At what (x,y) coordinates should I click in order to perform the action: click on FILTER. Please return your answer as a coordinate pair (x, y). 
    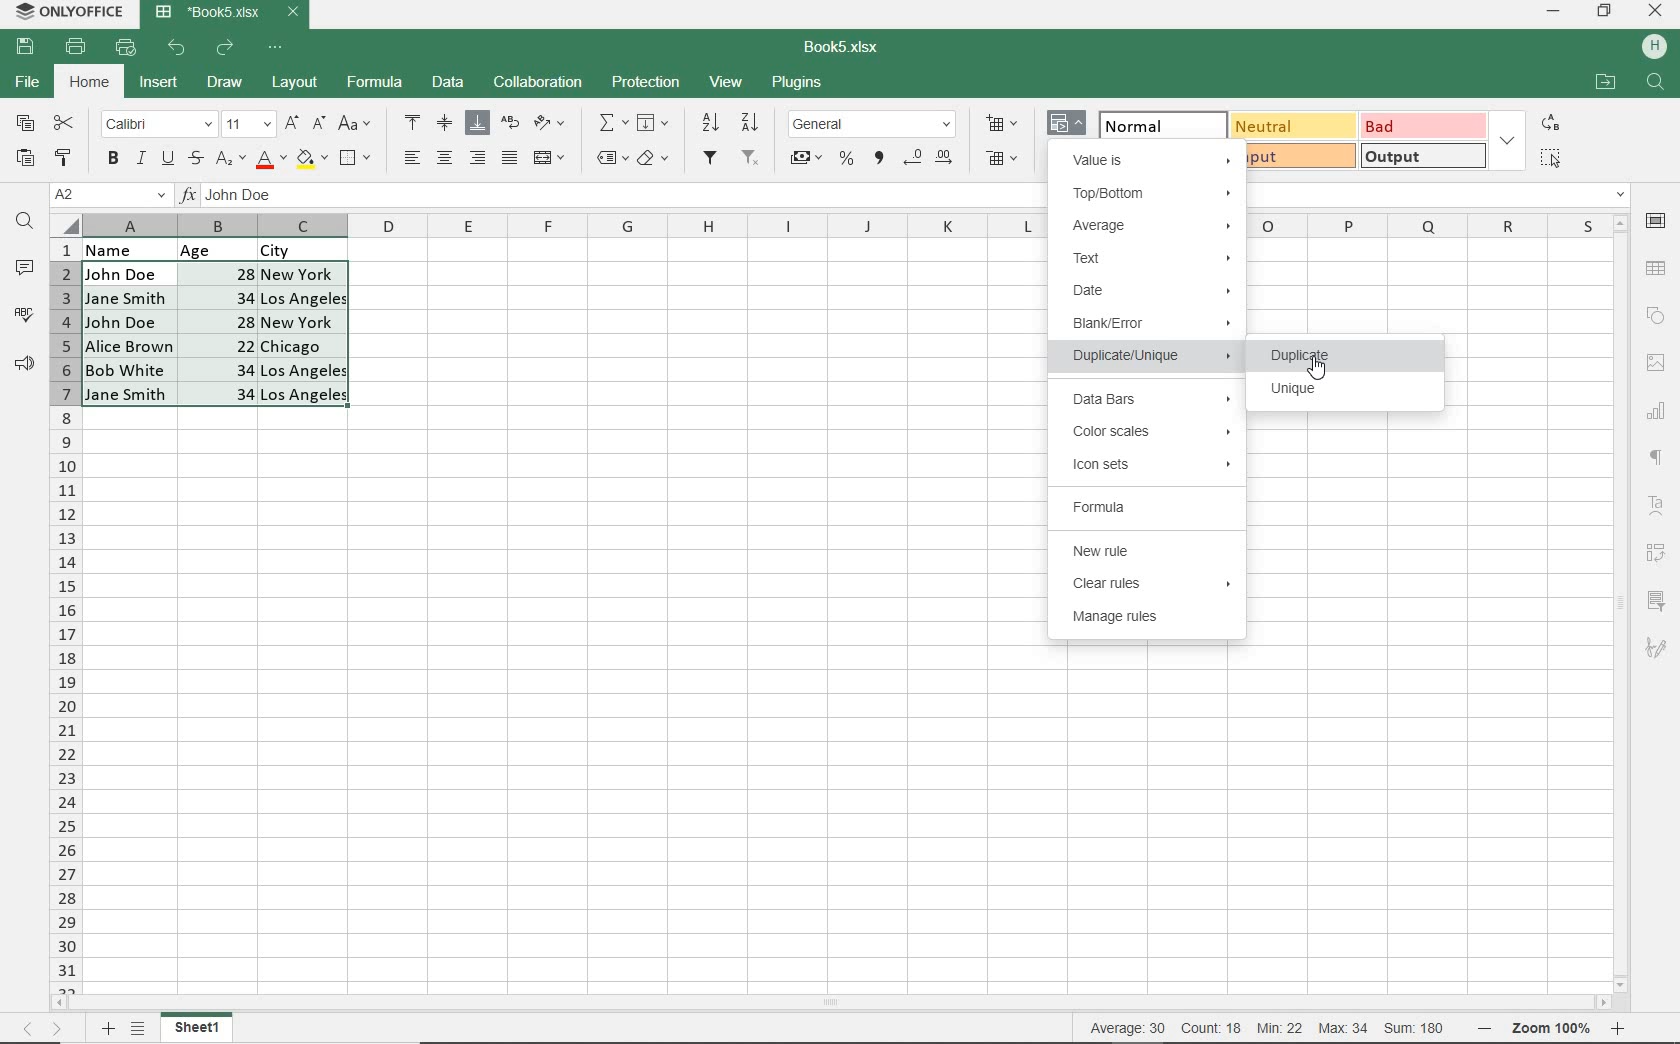
    Looking at the image, I should click on (712, 158).